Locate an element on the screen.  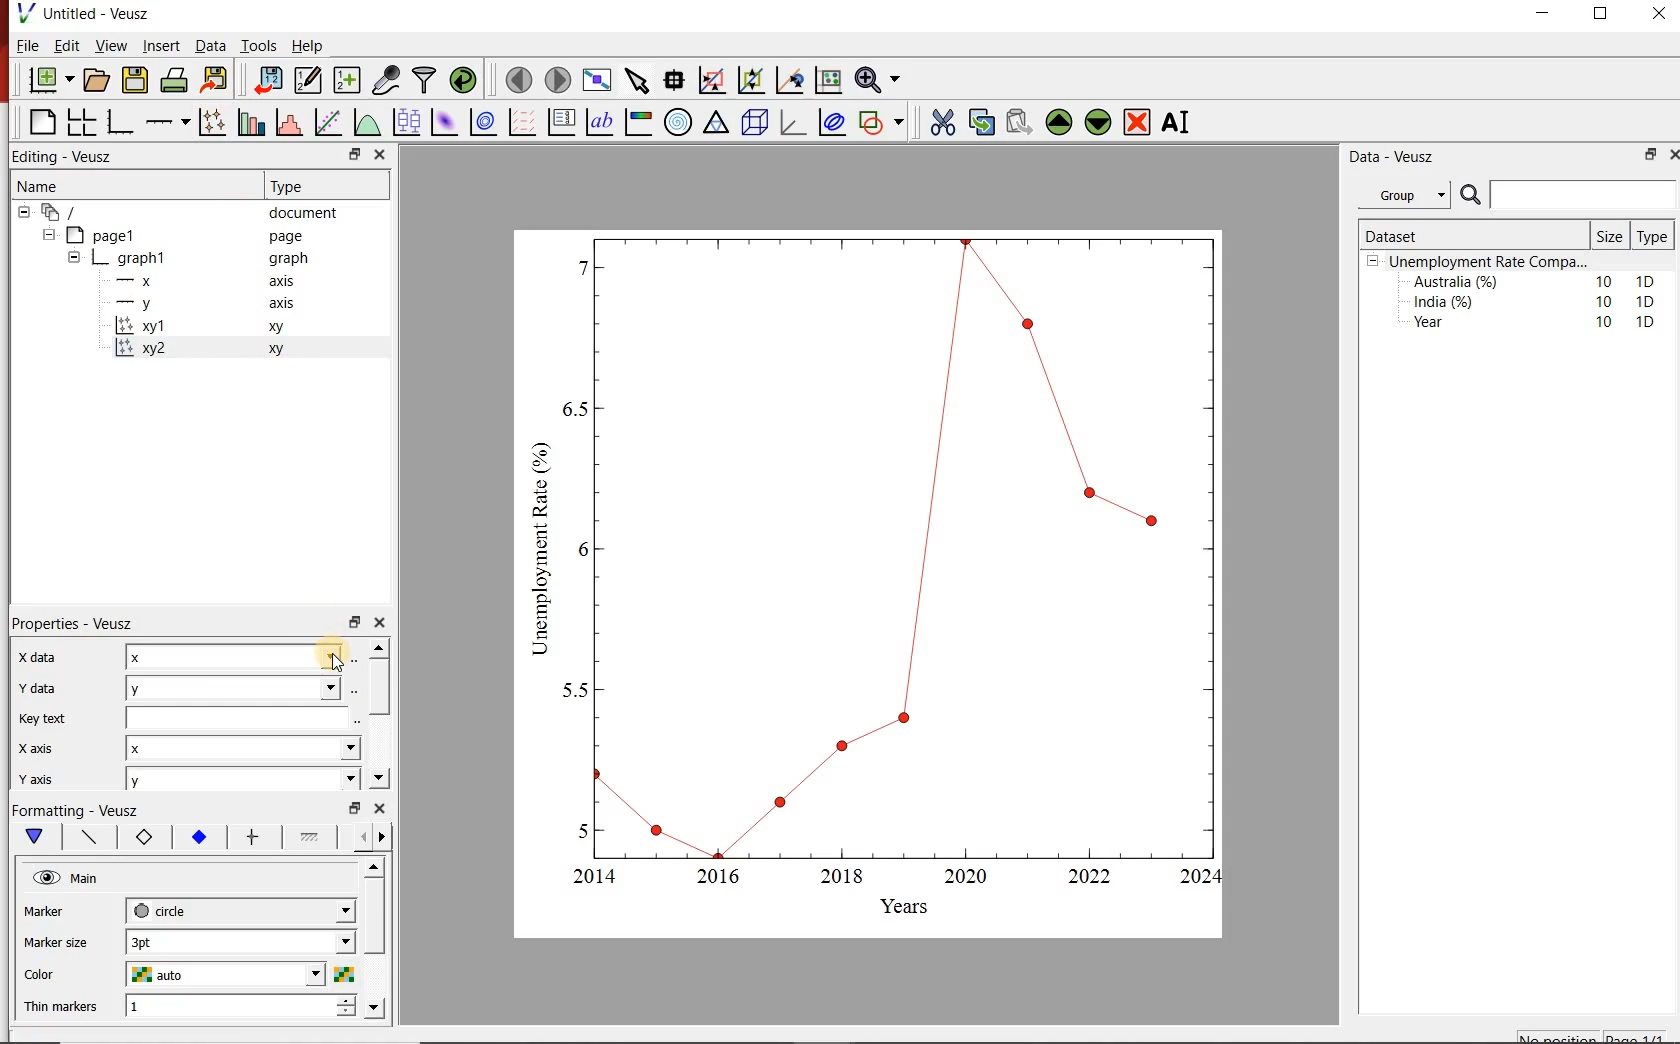
plot points with lines and errorbars is located at coordinates (212, 121).